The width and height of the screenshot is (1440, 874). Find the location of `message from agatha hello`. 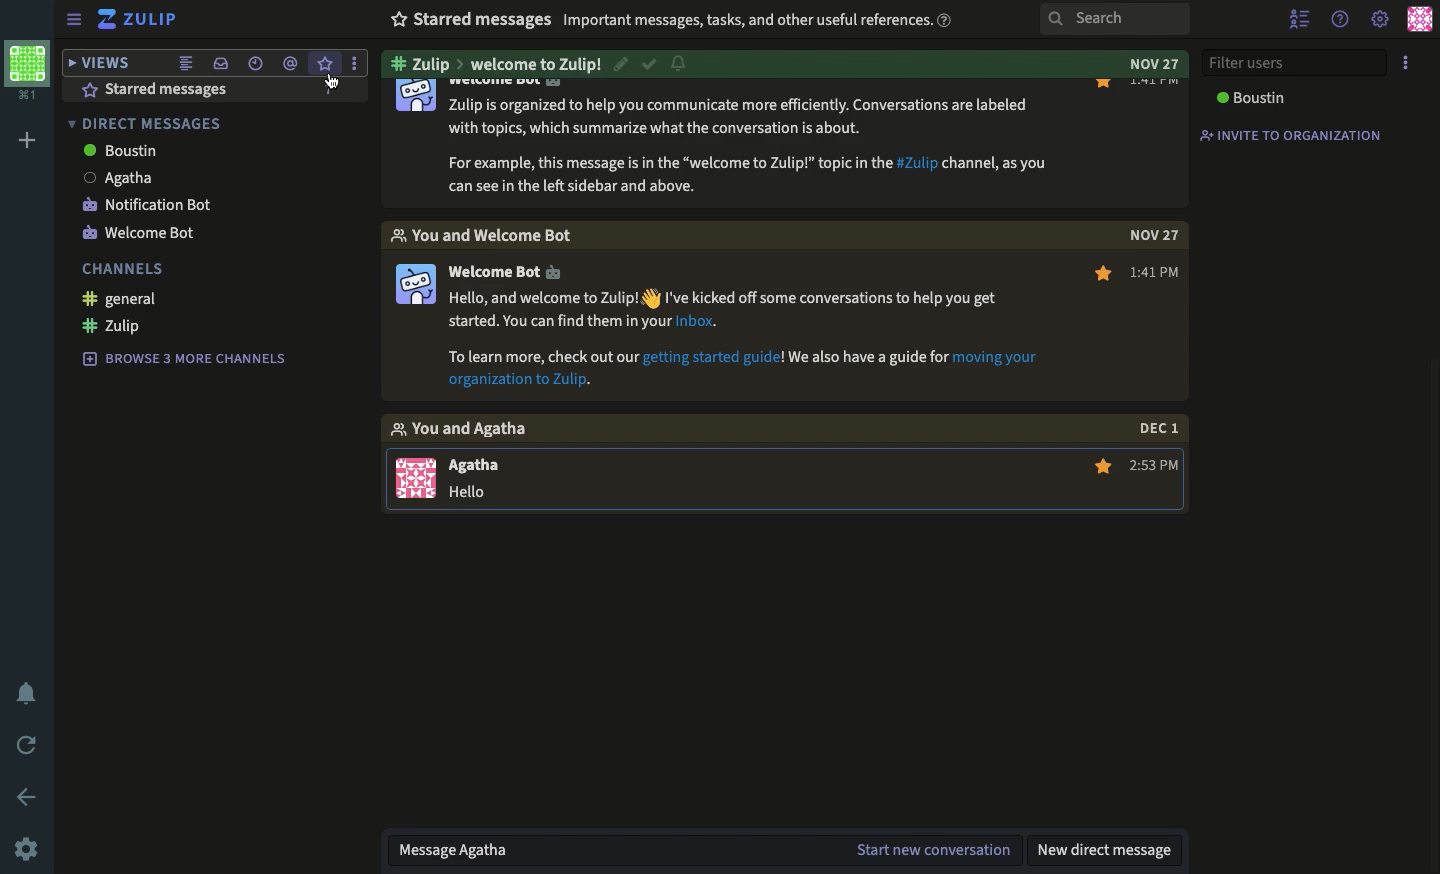

message from agatha hello is located at coordinates (460, 476).